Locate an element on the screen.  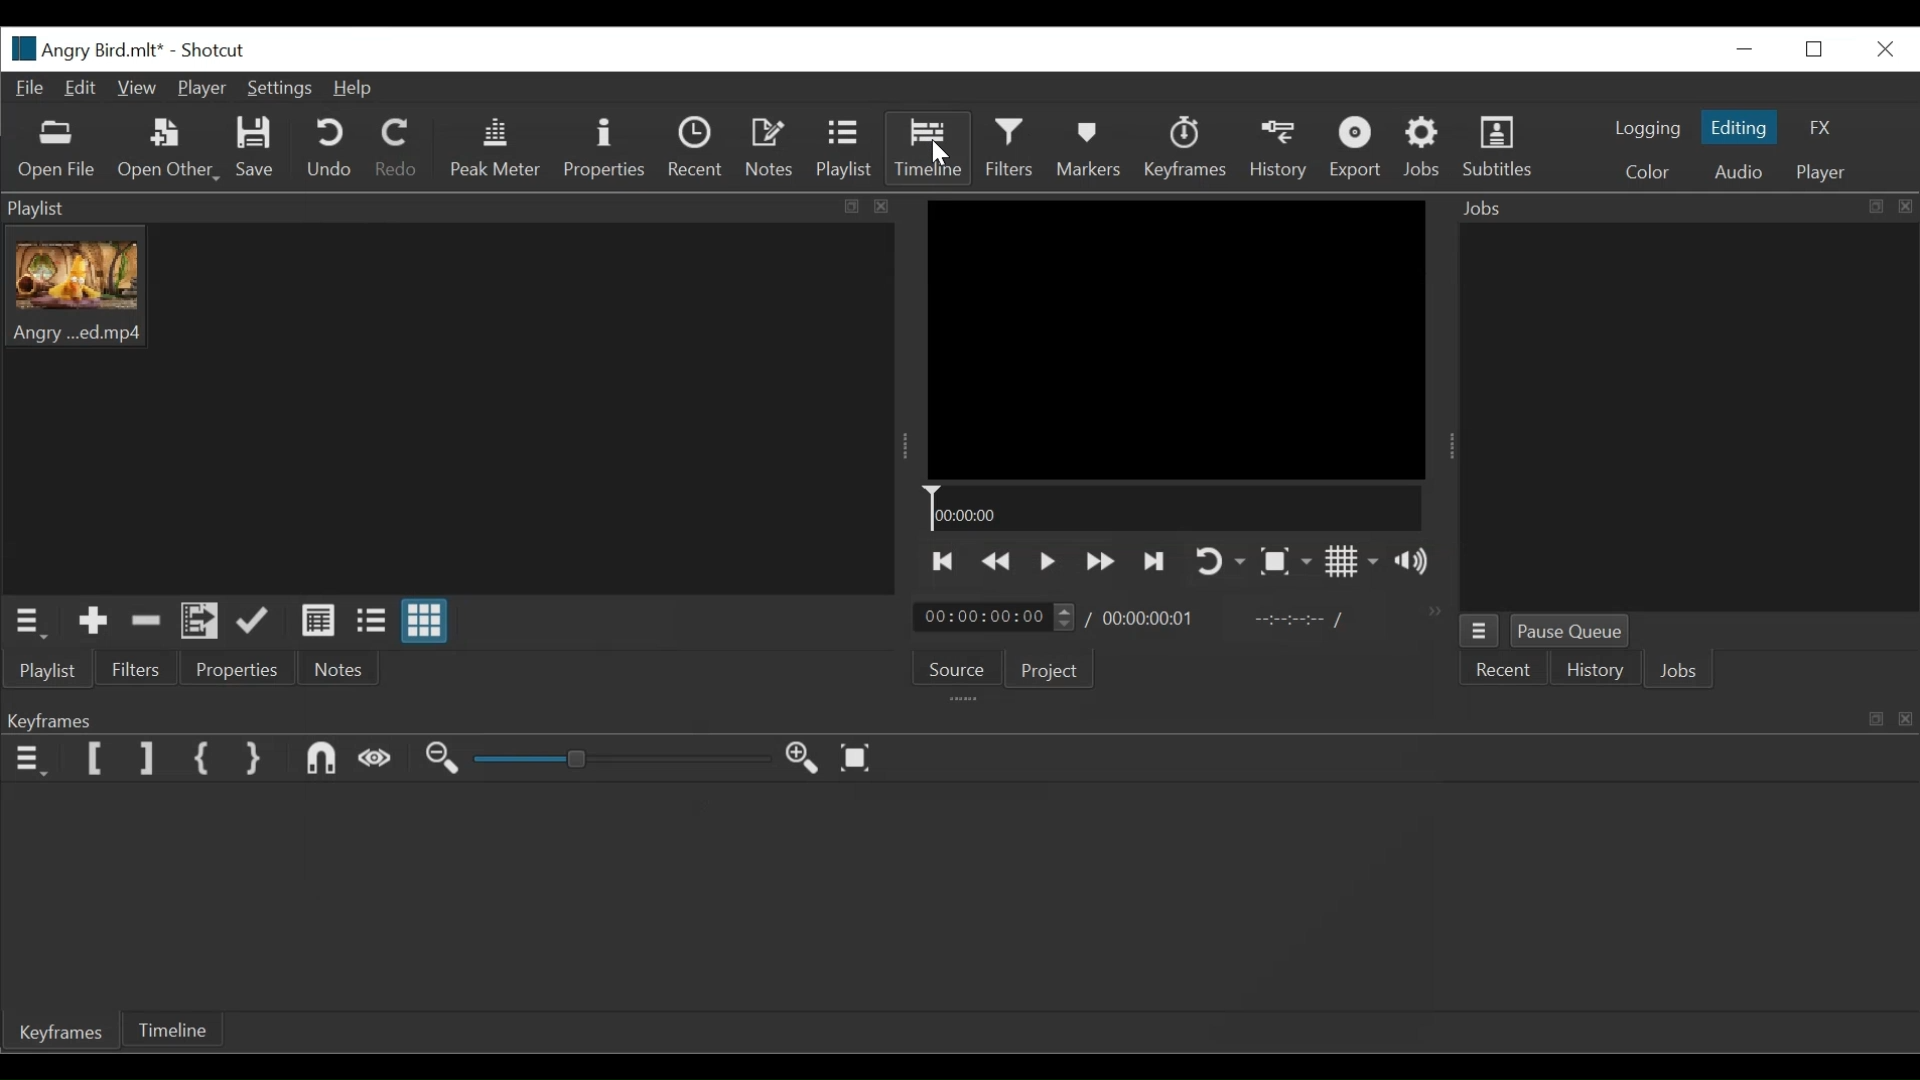
Remove cut is located at coordinates (143, 621).